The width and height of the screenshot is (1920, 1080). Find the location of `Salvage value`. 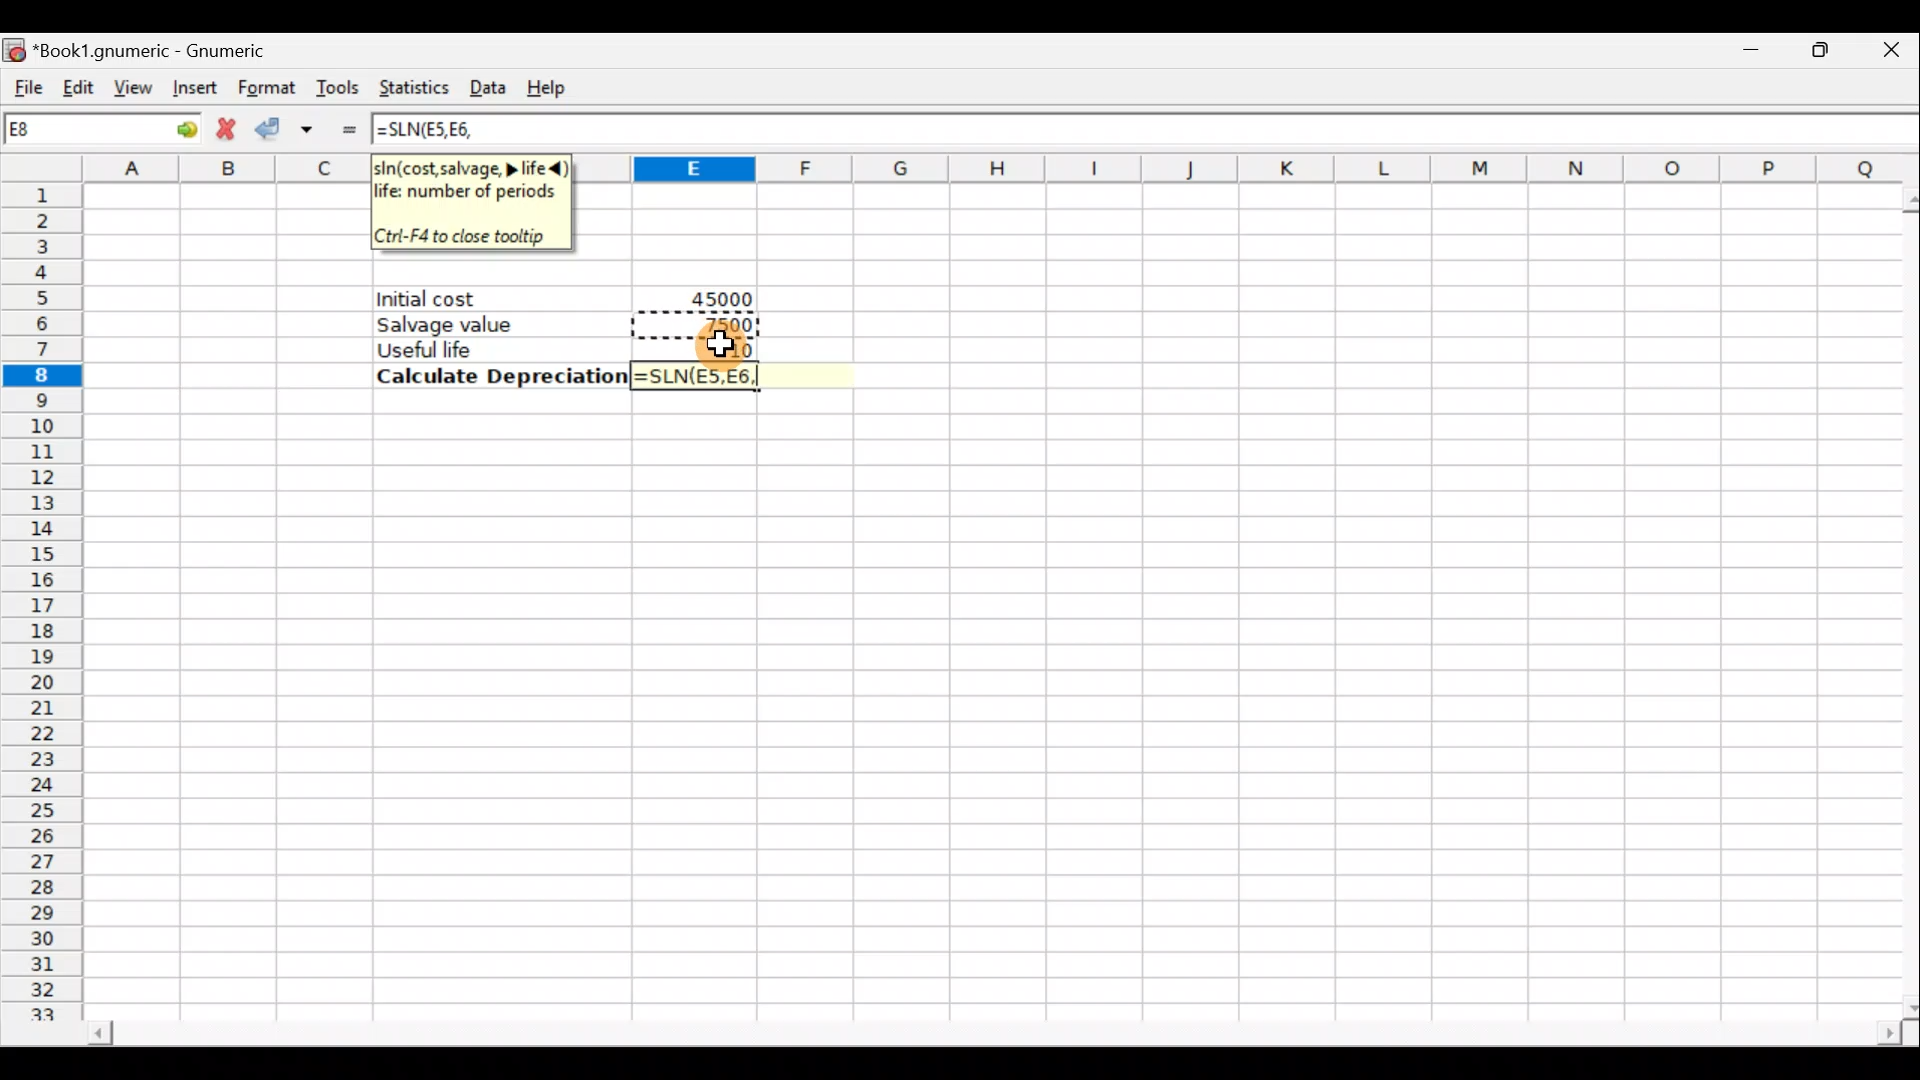

Salvage value is located at coordinates (486, 324).